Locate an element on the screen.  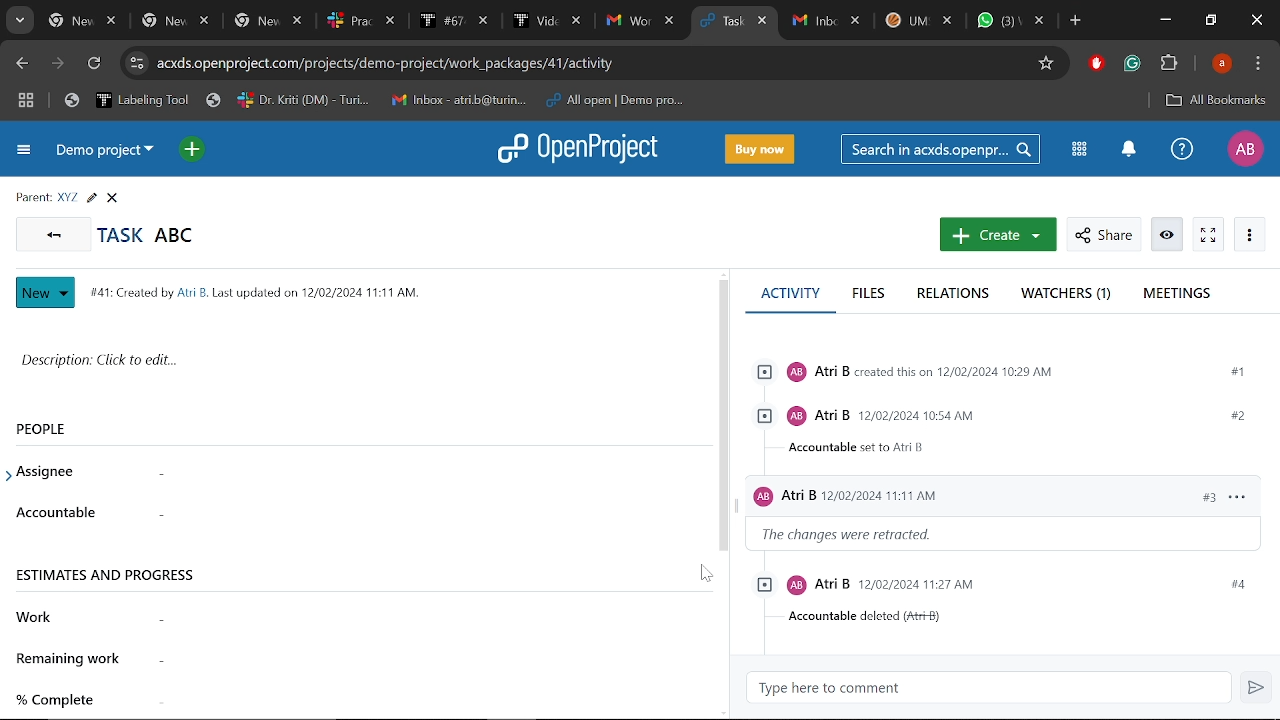
Edit is located at coordinates (91, 198).